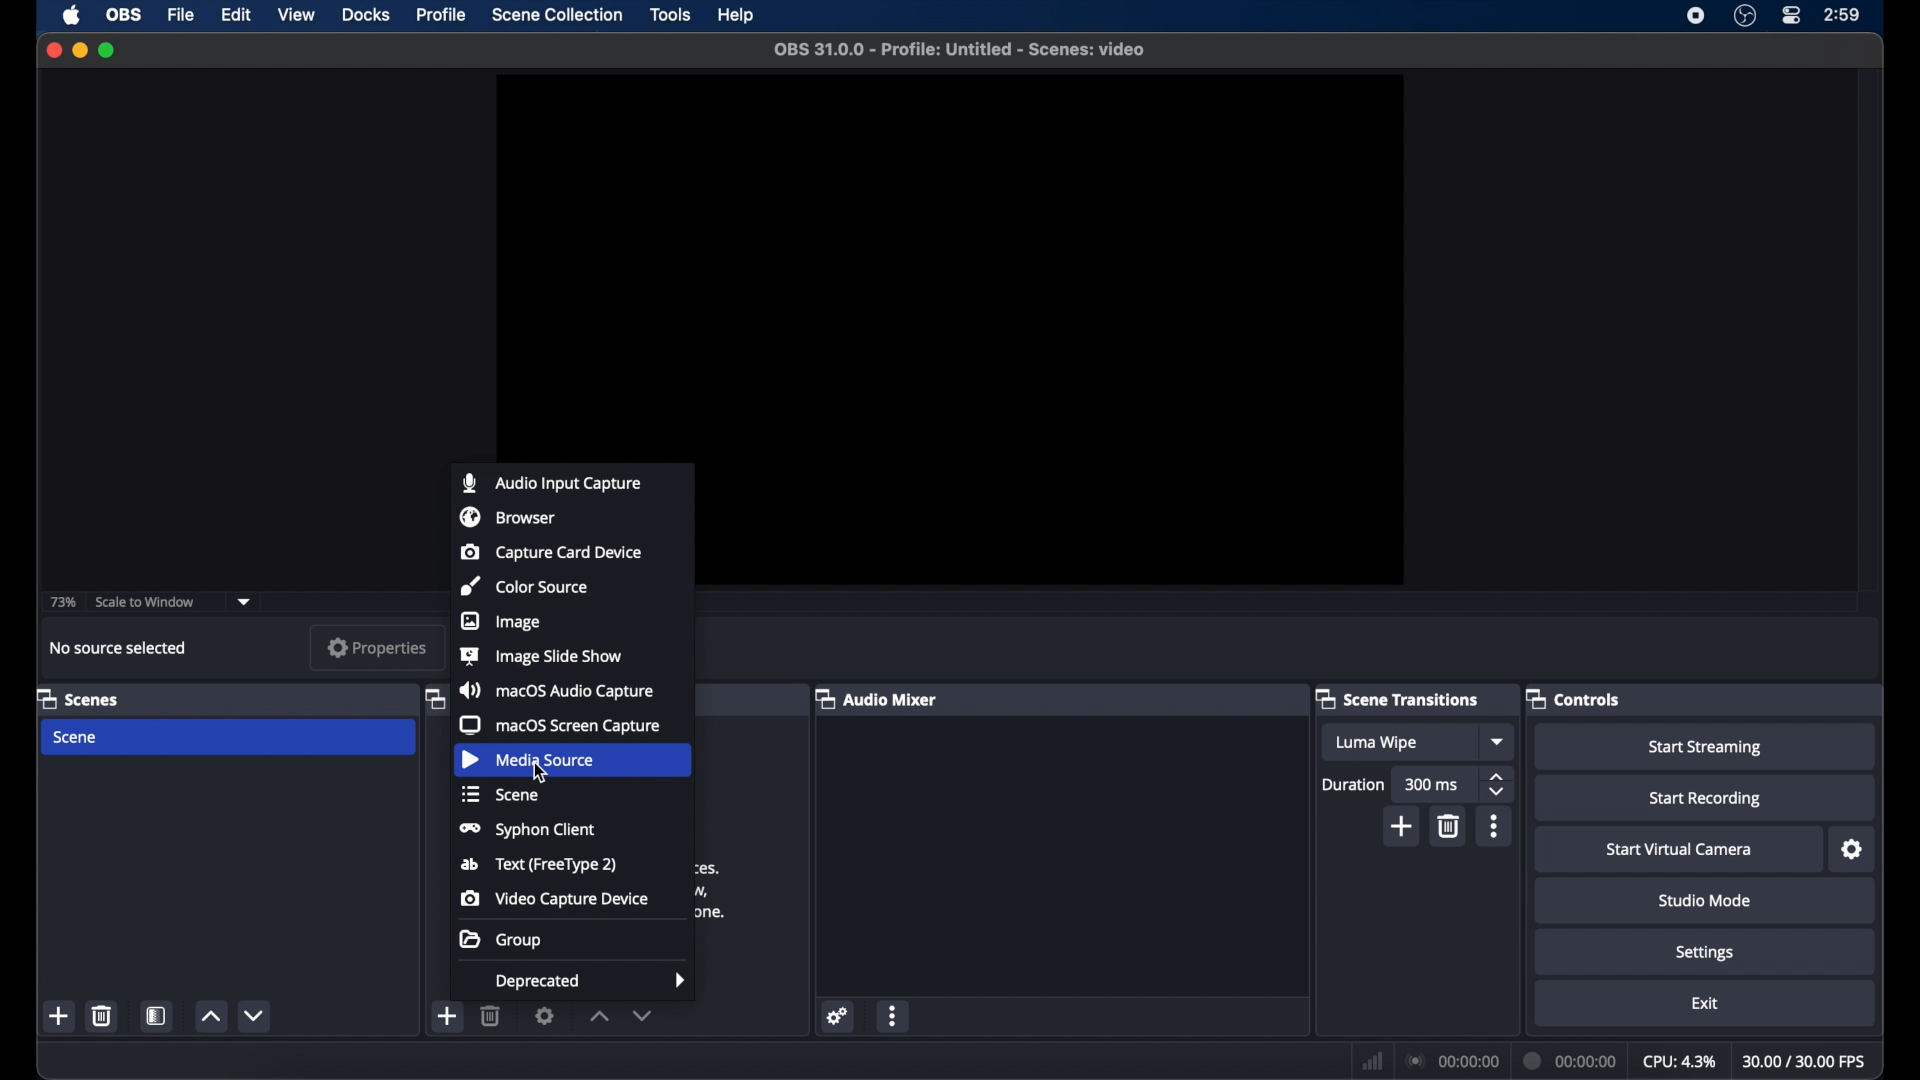  I want to click on scale to window, so click(148, 601).